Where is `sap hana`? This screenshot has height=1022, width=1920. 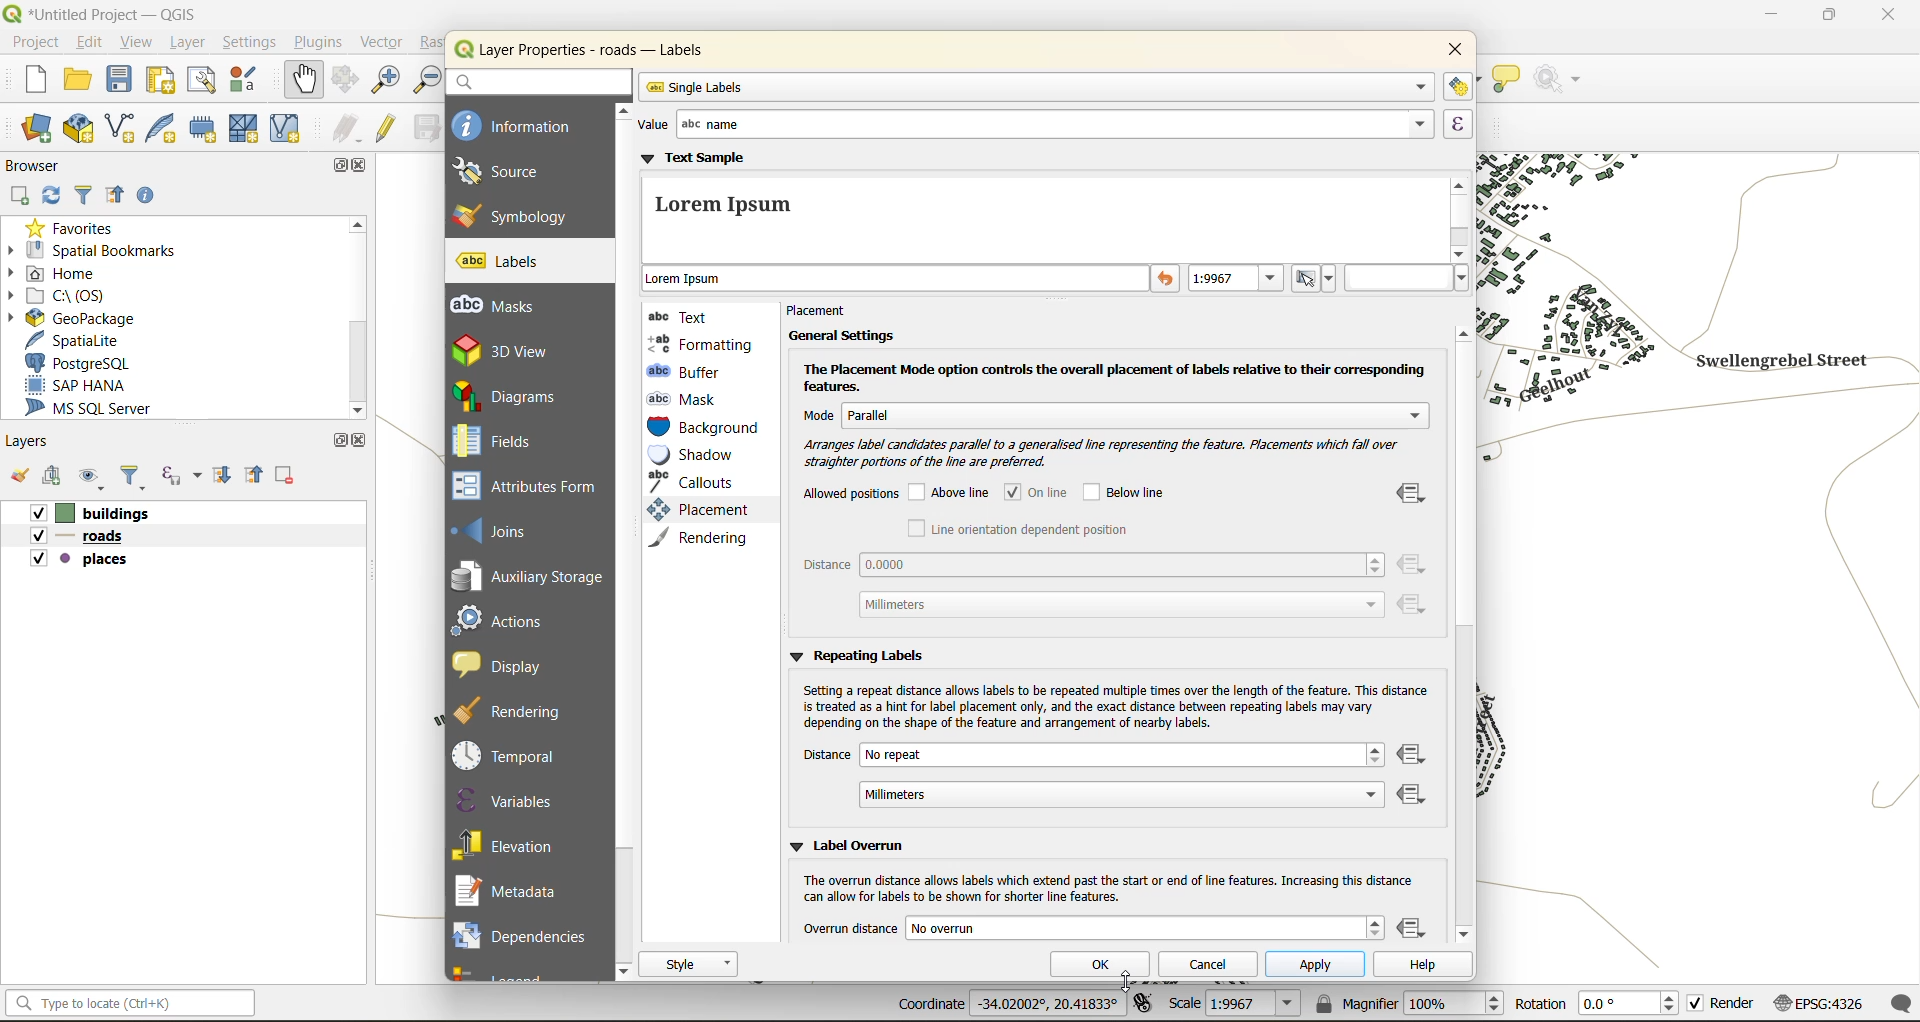 sap hana is located at coordinates (77, 386).